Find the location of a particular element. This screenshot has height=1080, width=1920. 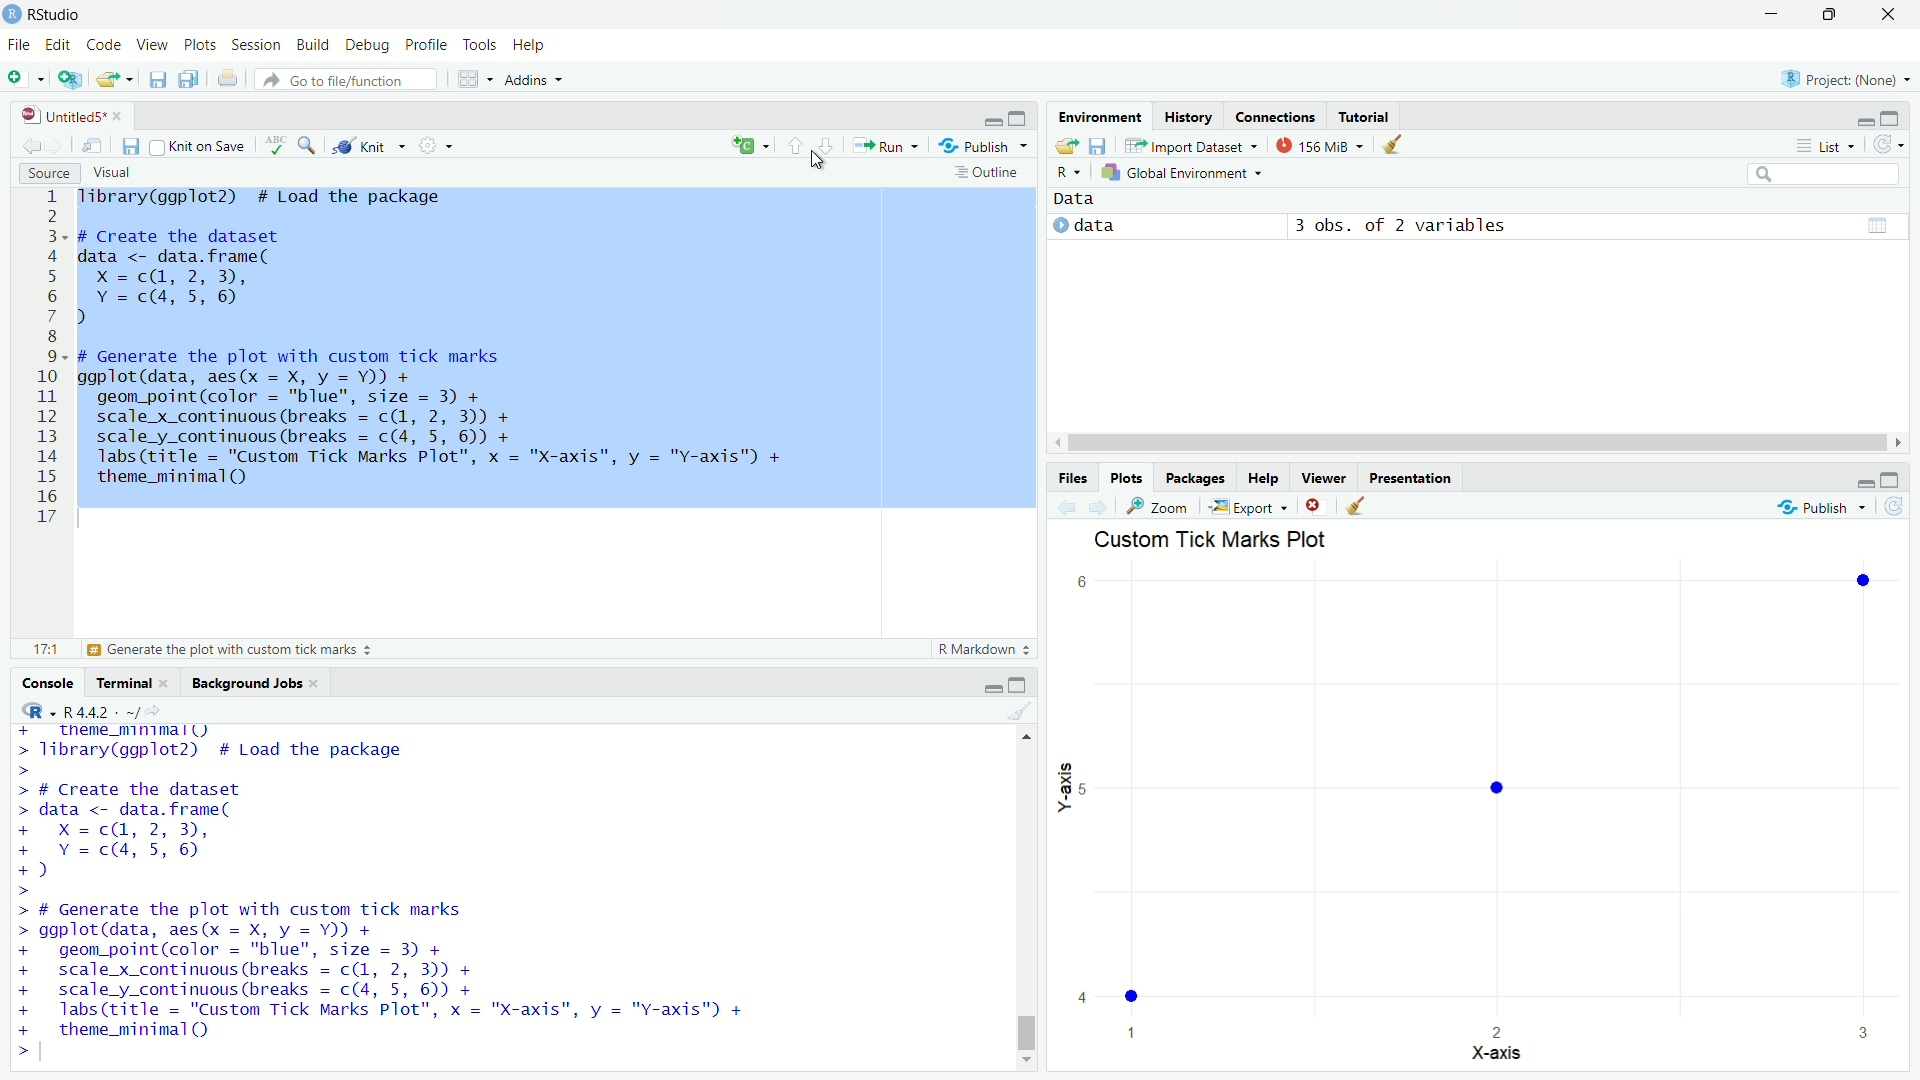

go forward to the next source location is located at coordinates (60, 145).